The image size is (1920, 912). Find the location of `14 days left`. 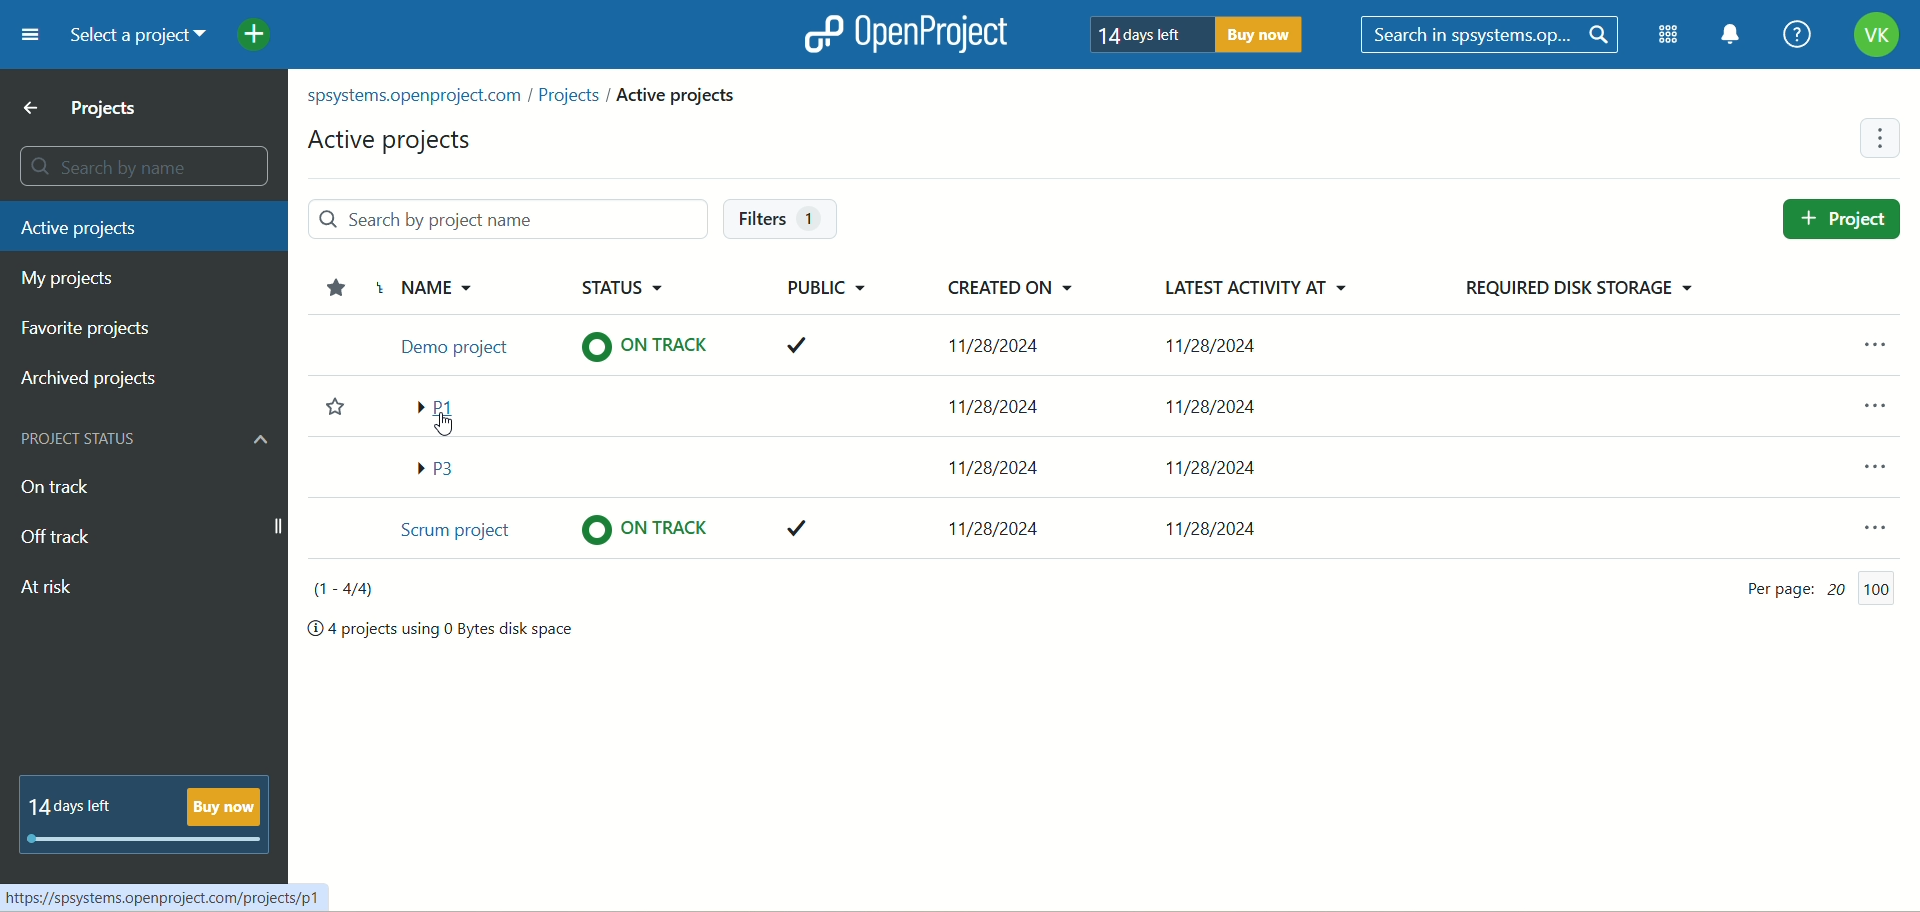

14 days left is located at coordinates (1148, 36).